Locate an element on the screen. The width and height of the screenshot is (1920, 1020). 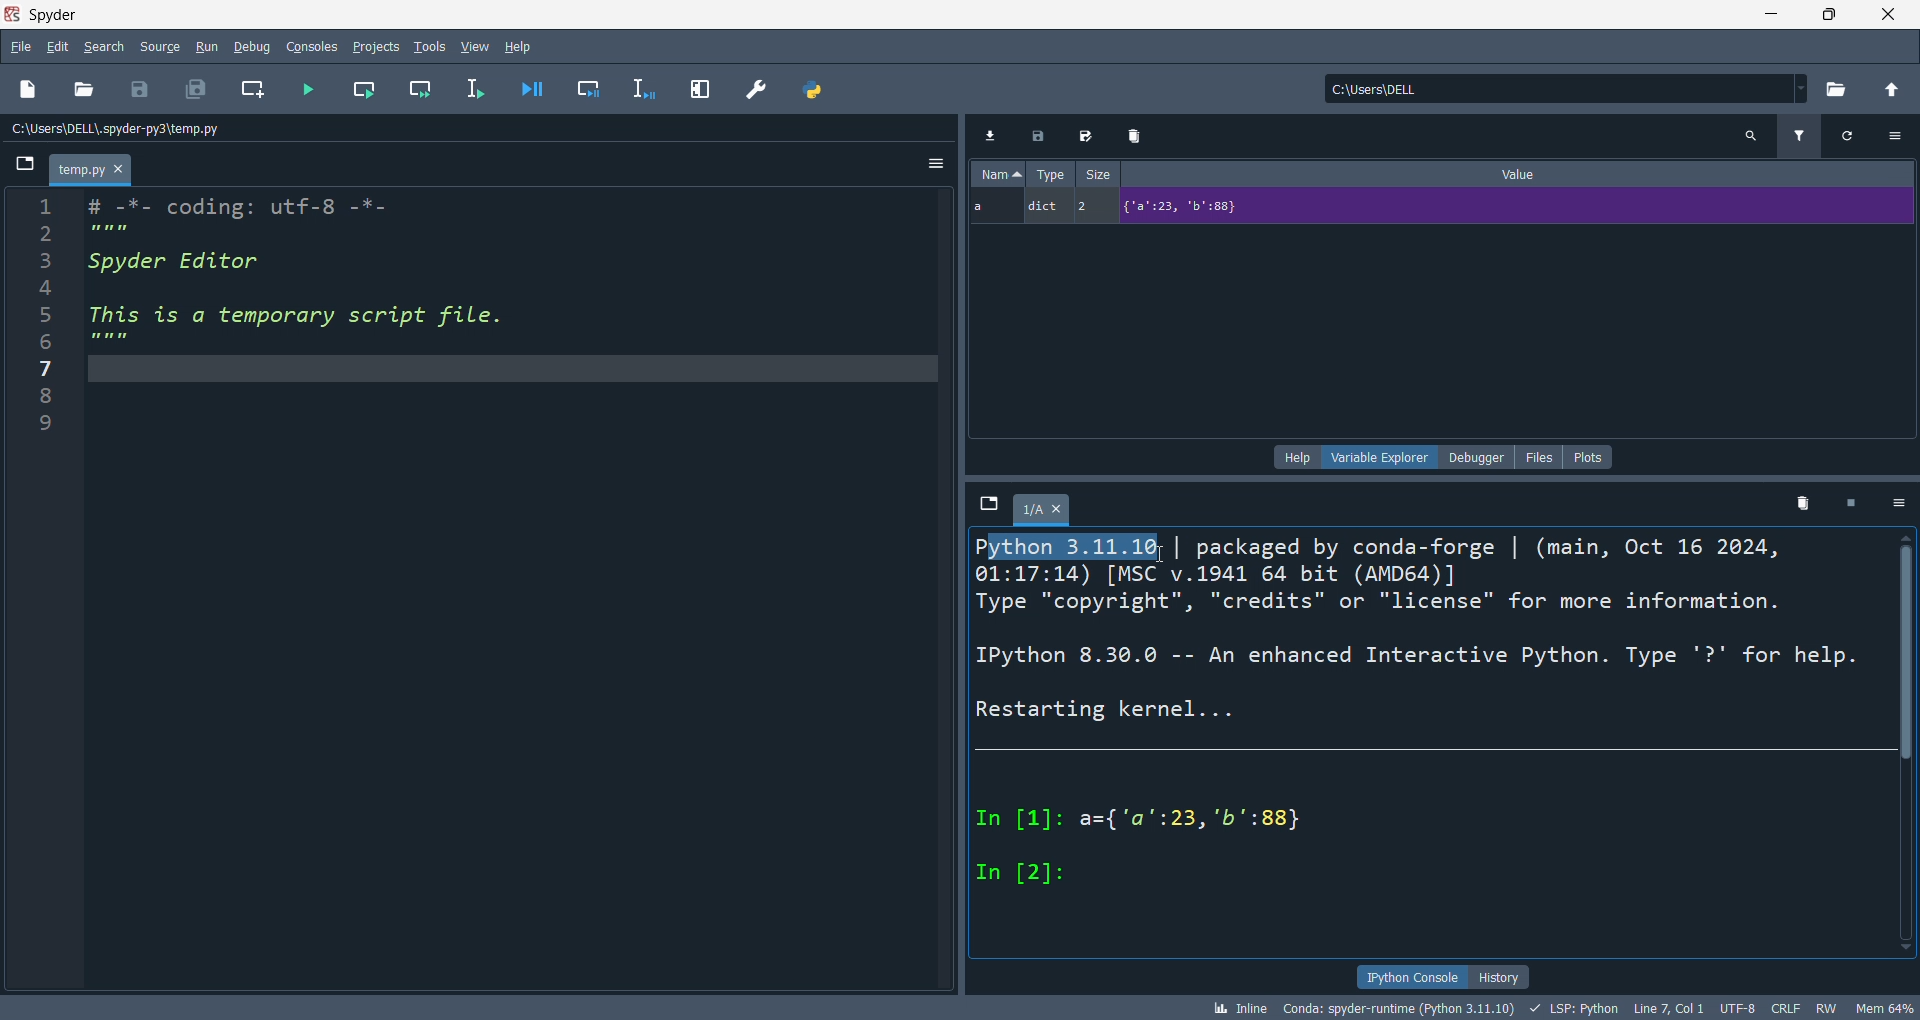
run cell and move is located at coordinates (426, 87).